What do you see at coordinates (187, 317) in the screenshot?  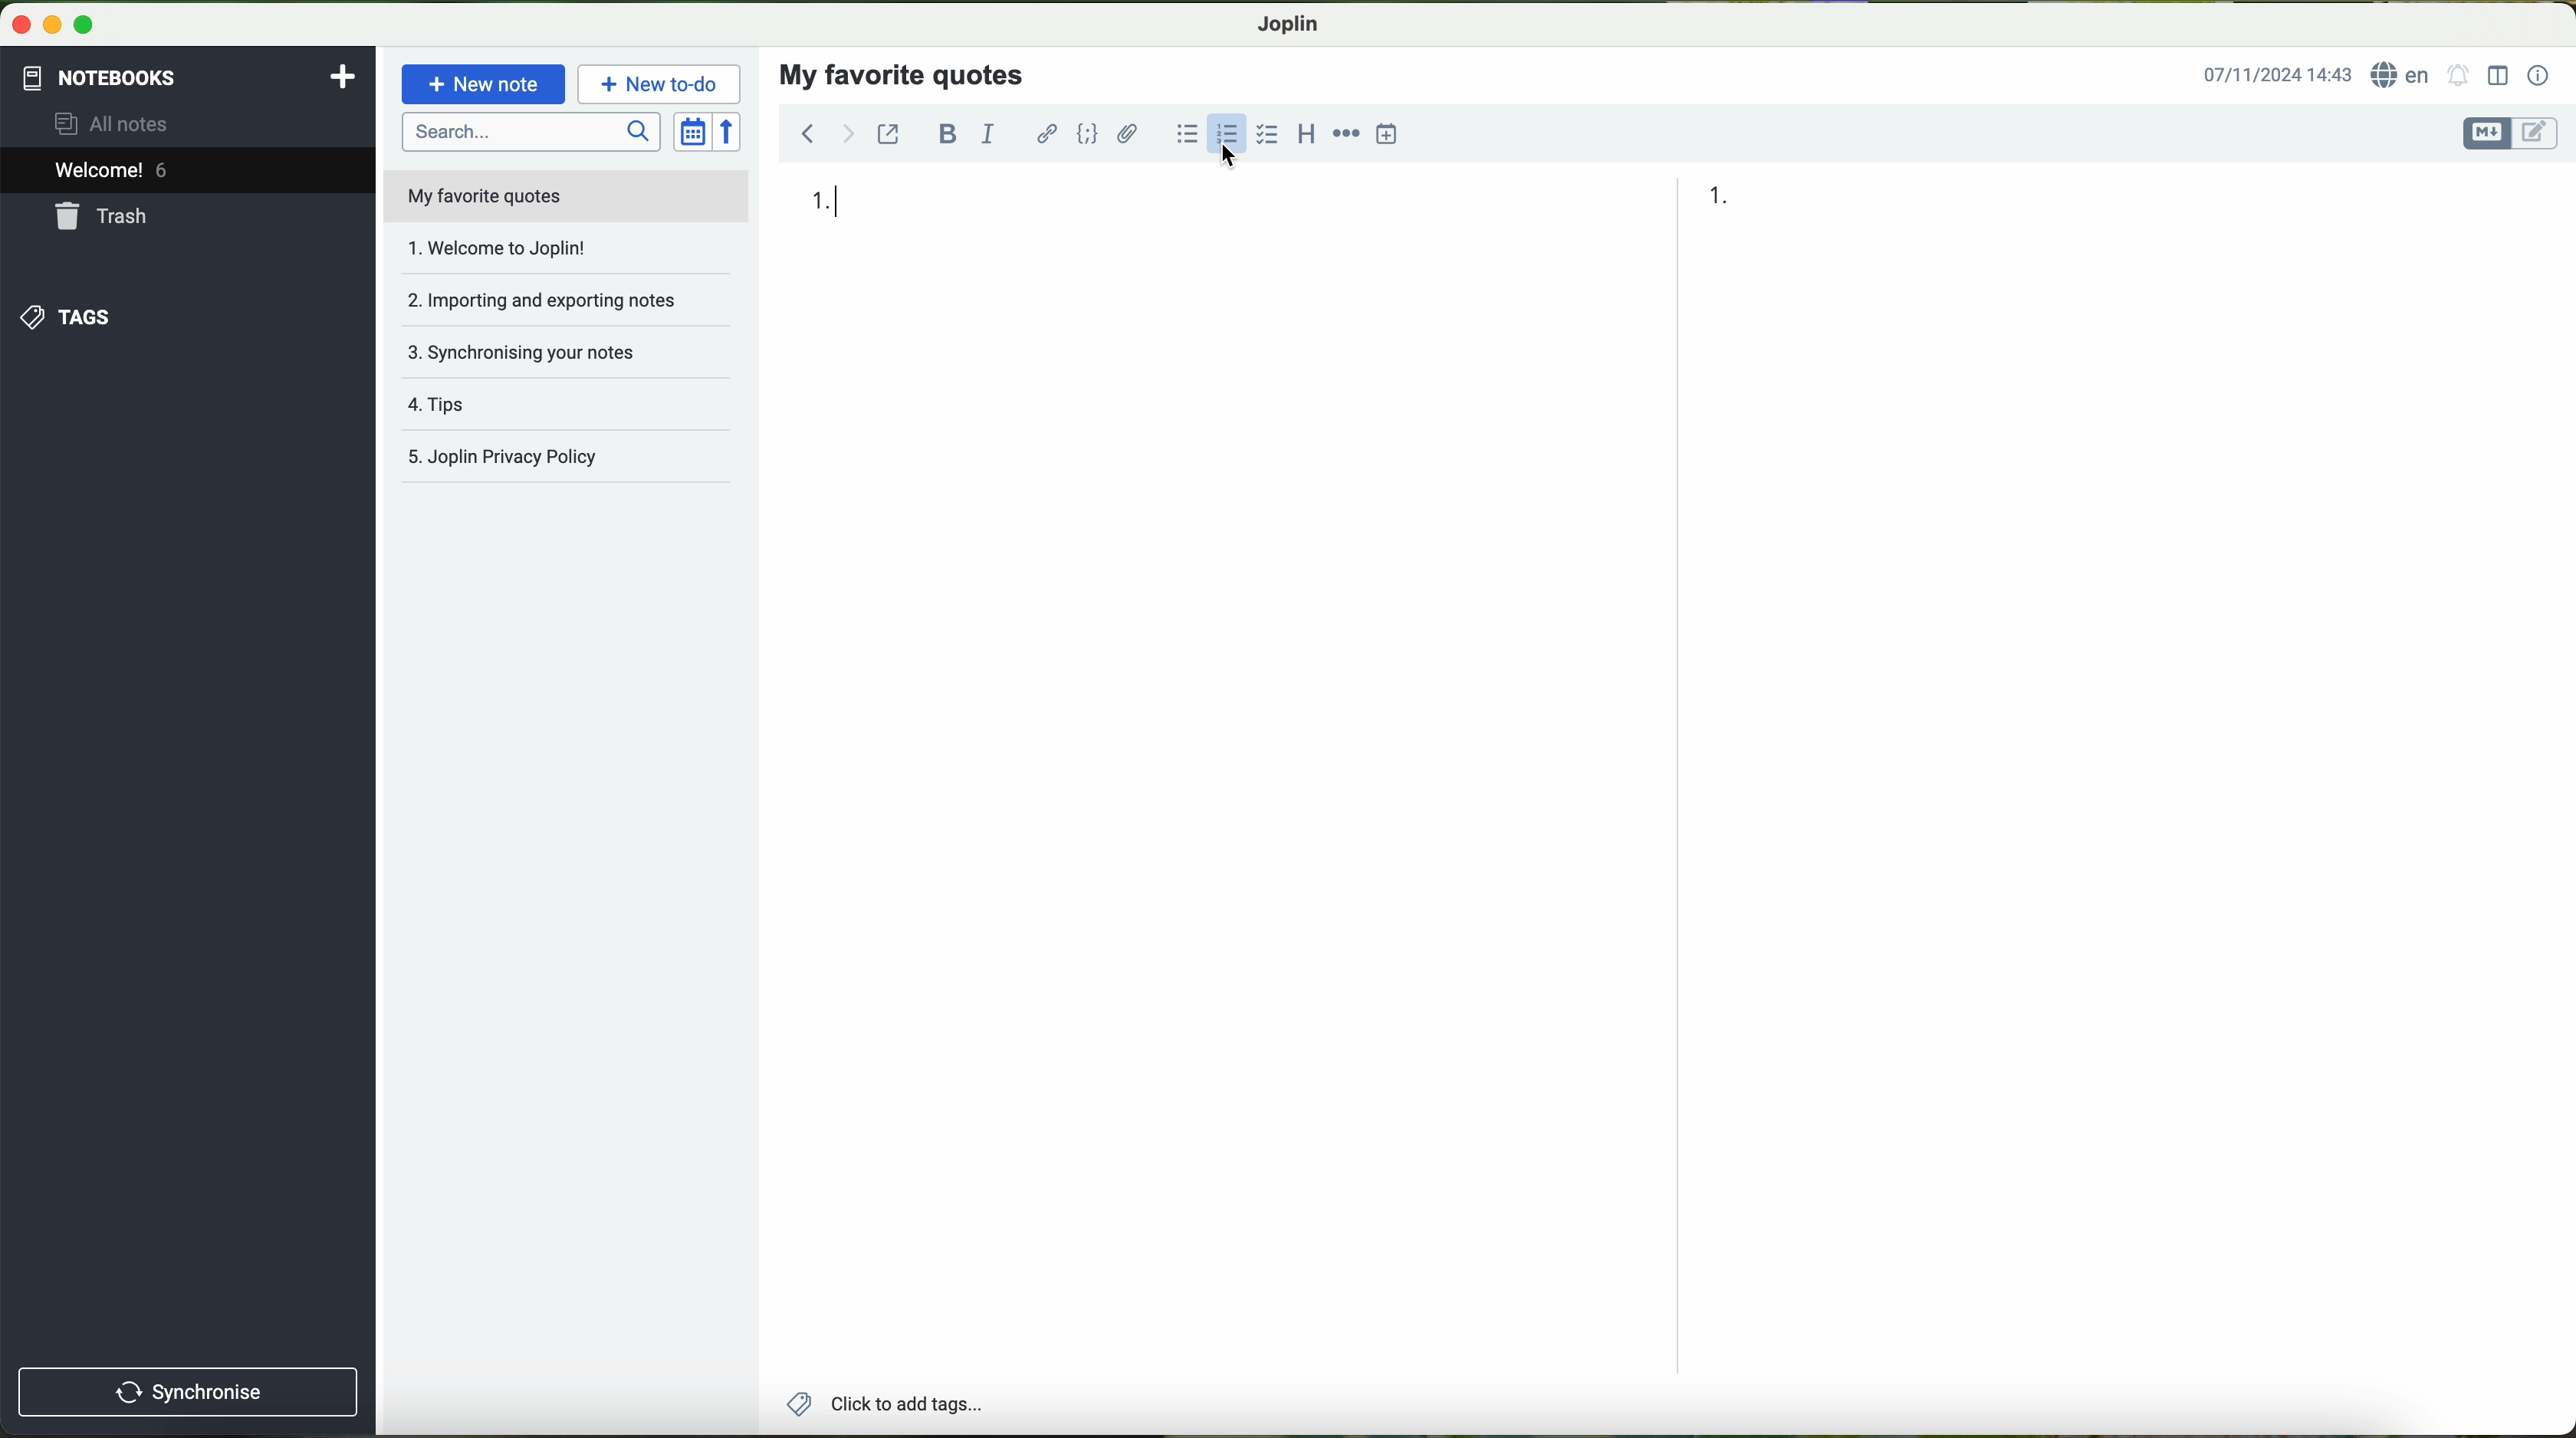 I see `tags` at bounding box center [187, 317].